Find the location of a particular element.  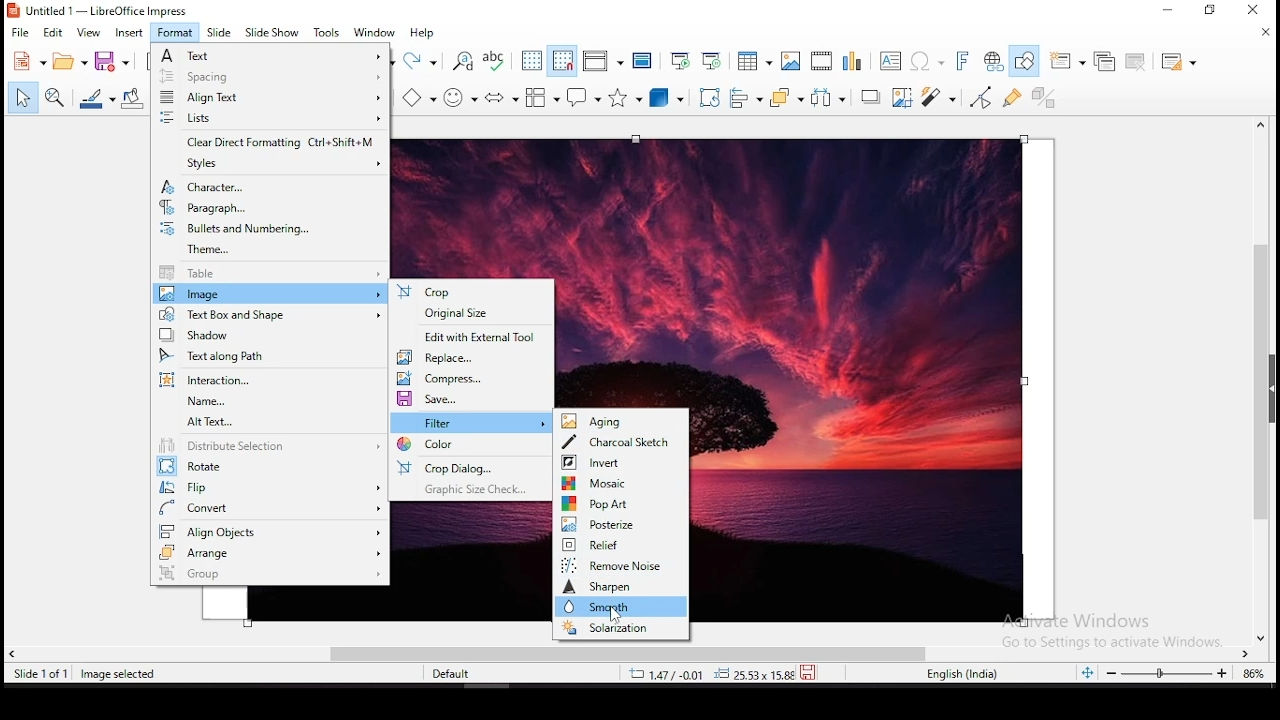

crop image is located at coordinates (904, 98).